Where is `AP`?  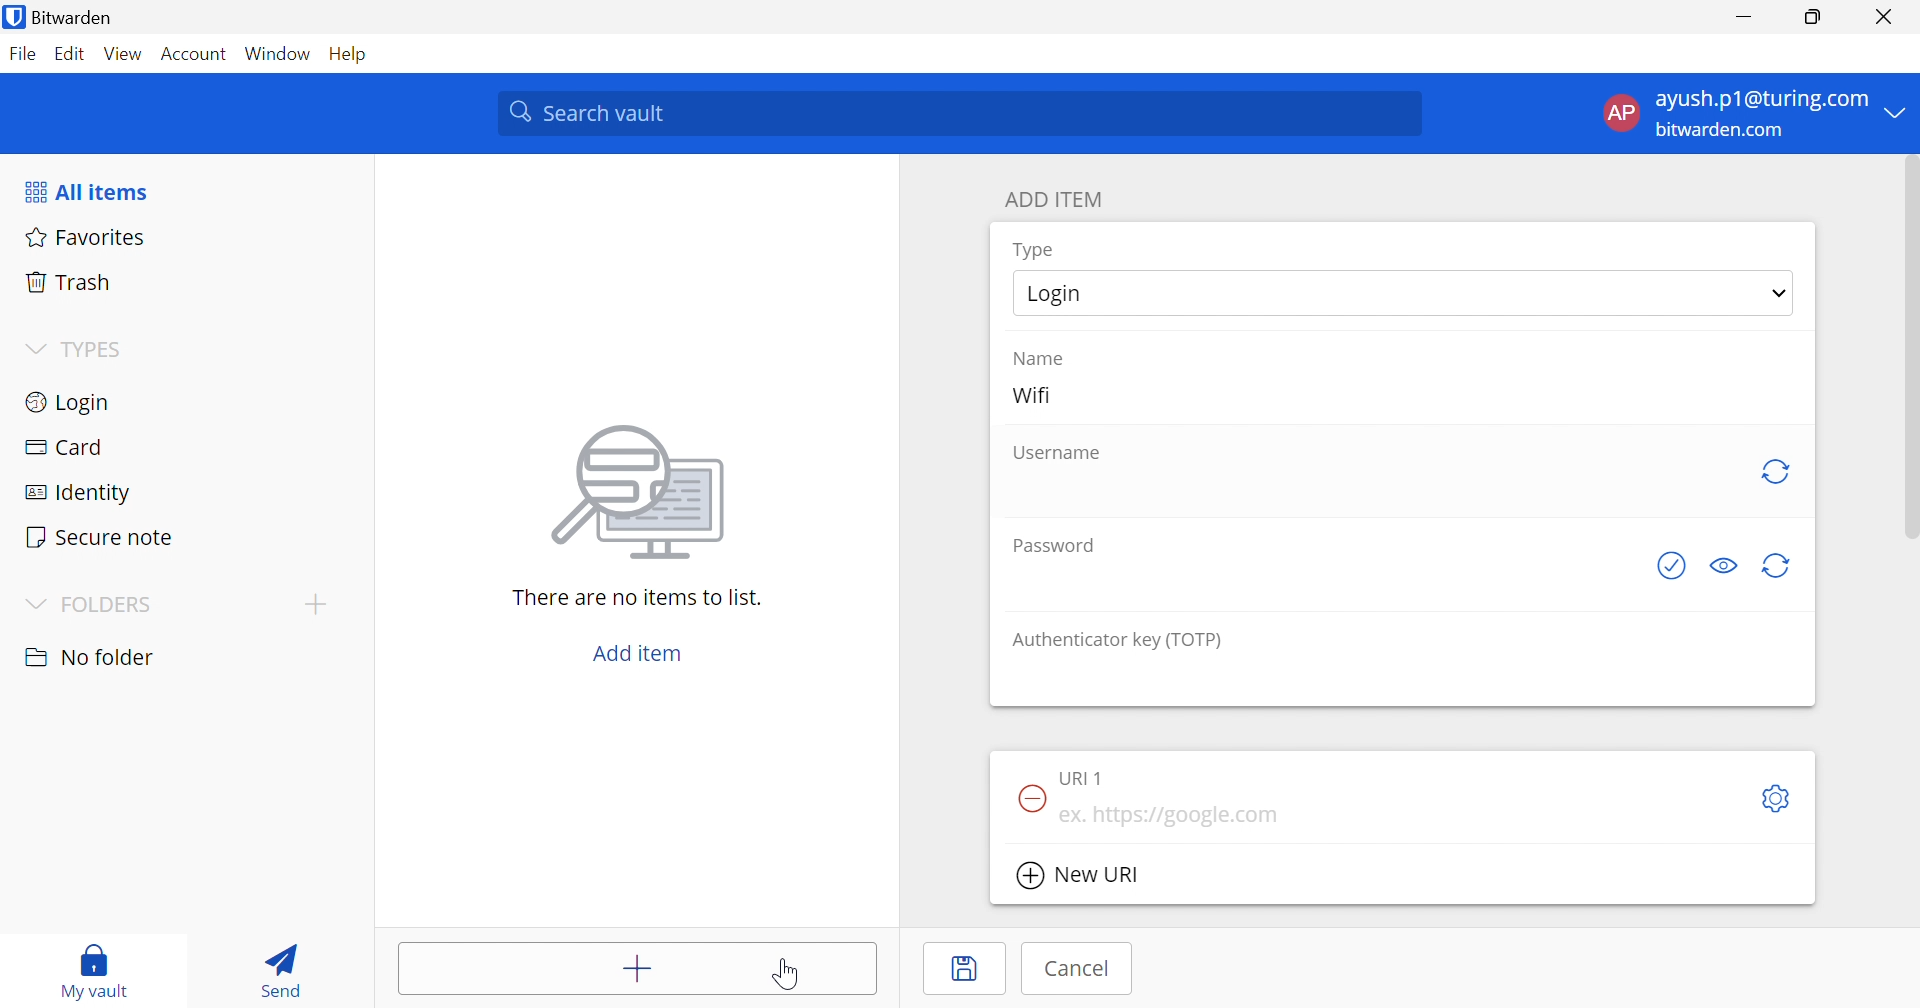
AP is located at coordinates (1619, 117).